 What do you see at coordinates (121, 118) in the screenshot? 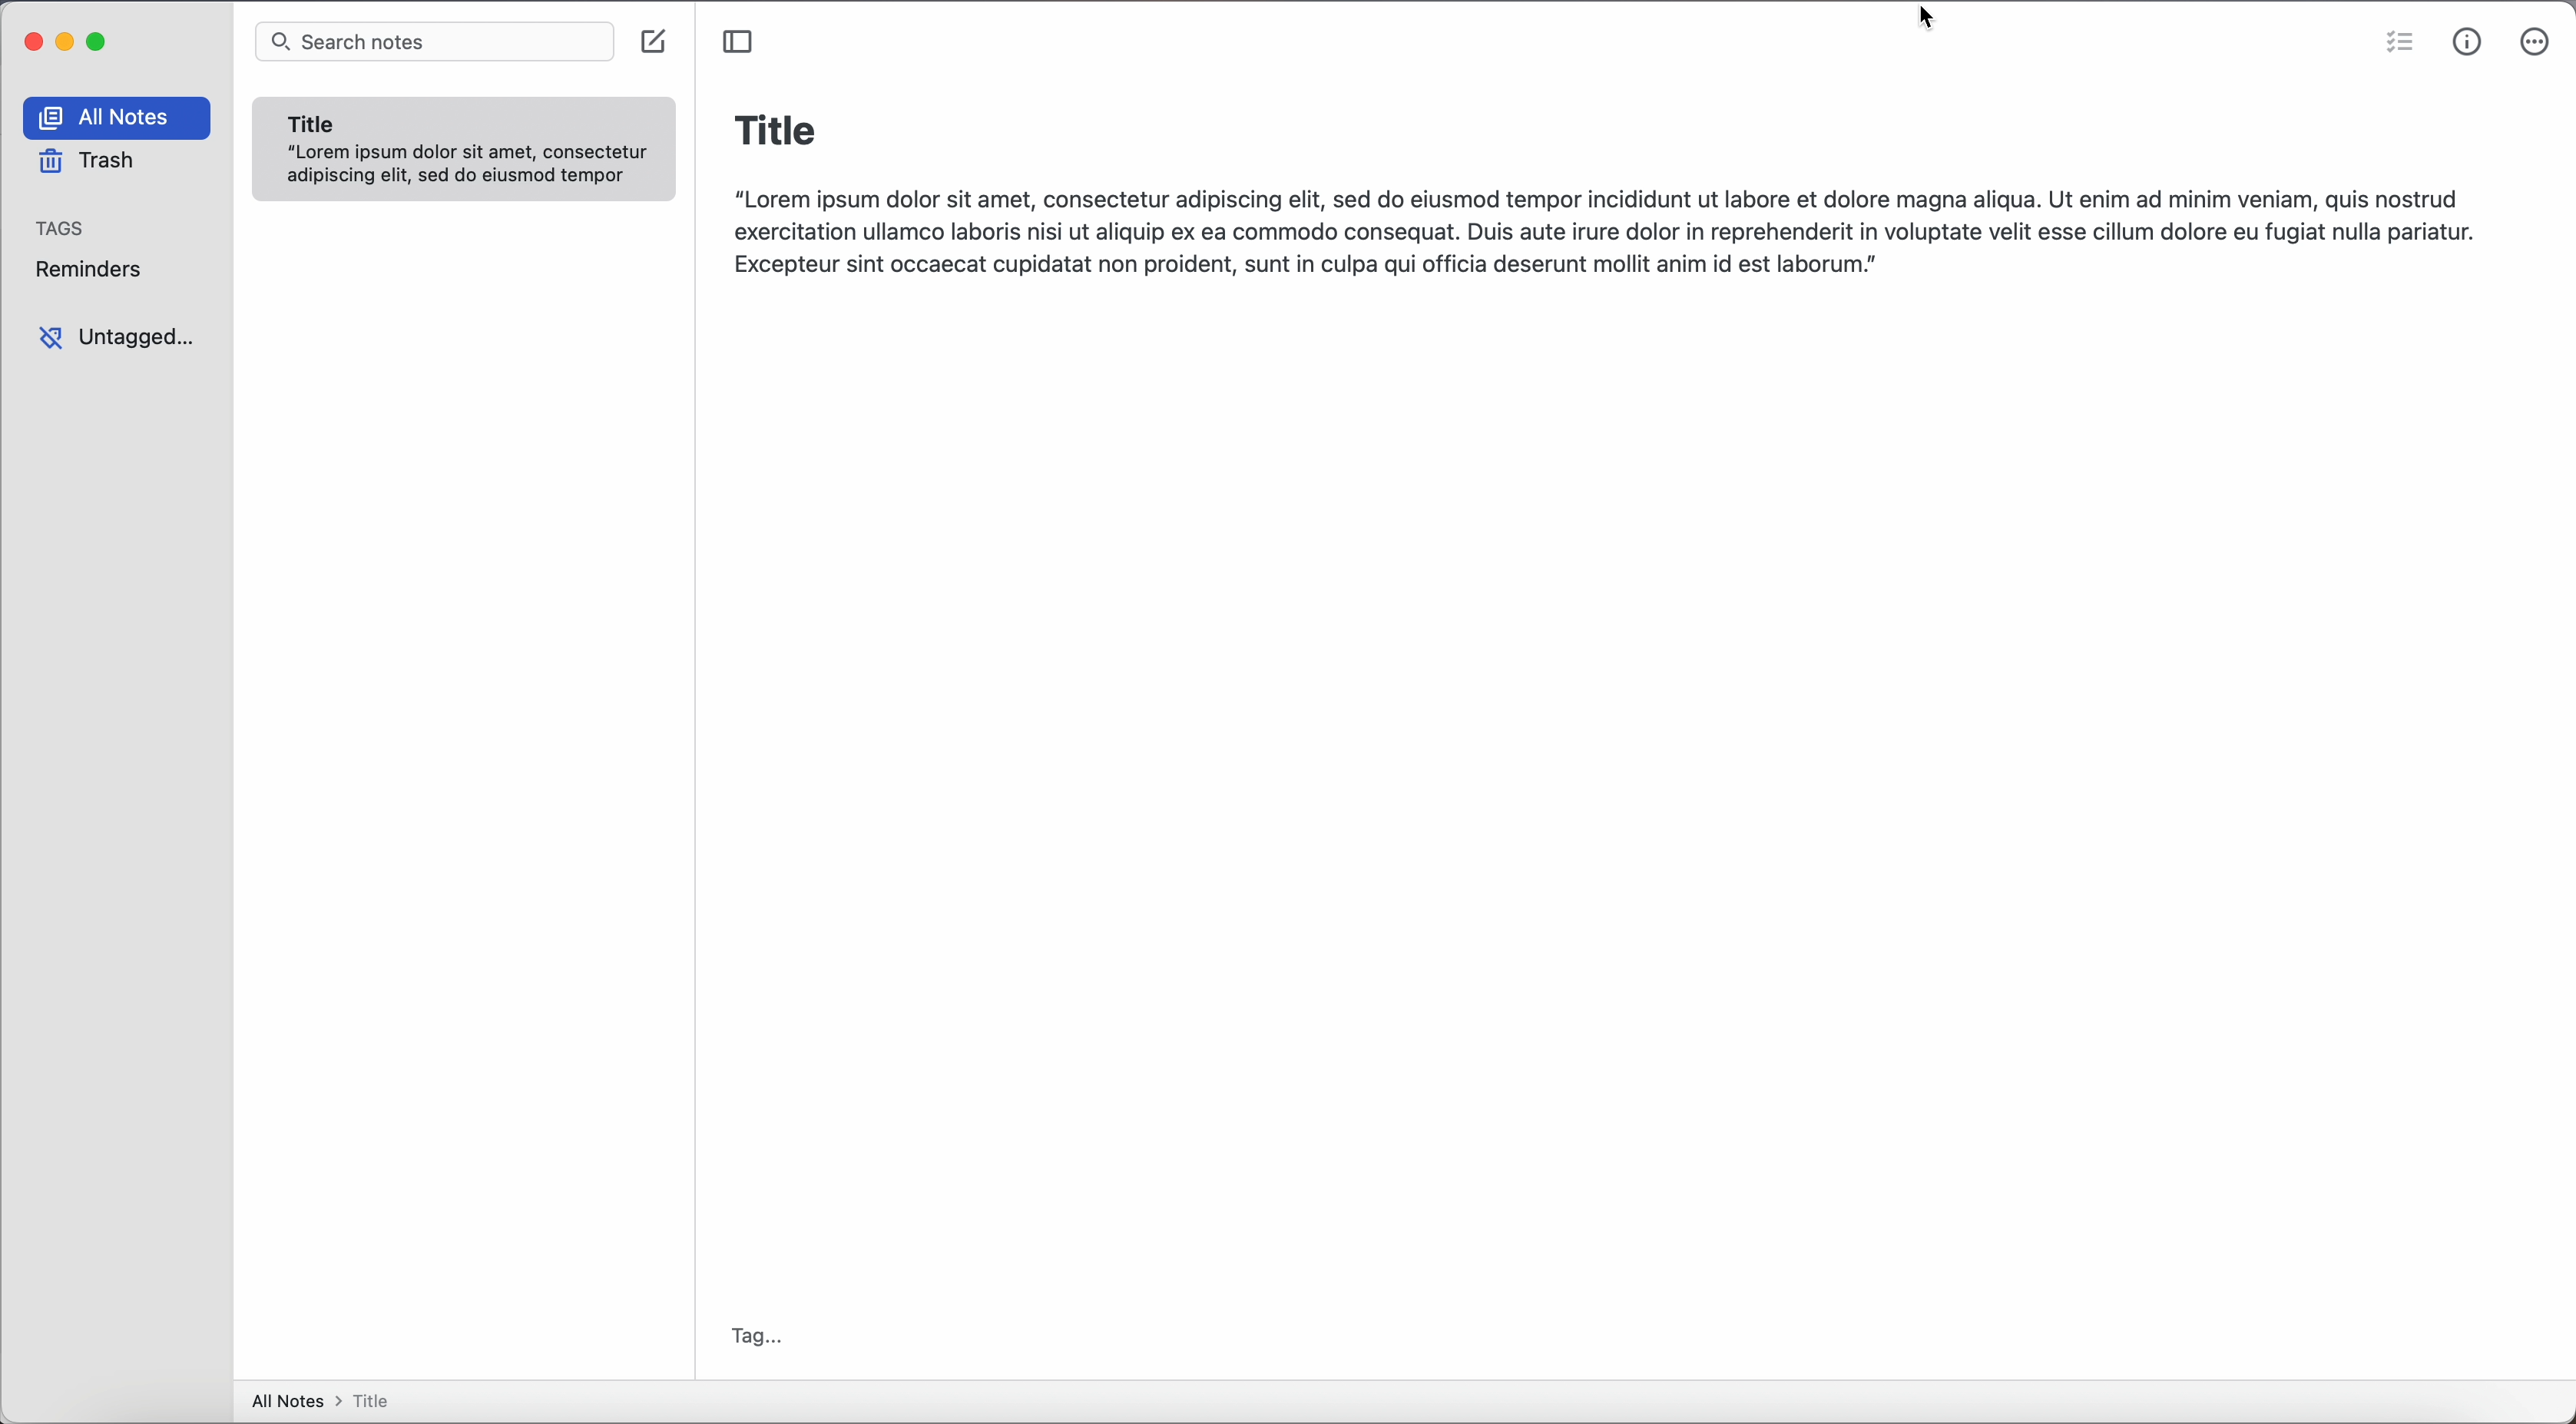
I see `all notes` at bounding box center [121, 118].